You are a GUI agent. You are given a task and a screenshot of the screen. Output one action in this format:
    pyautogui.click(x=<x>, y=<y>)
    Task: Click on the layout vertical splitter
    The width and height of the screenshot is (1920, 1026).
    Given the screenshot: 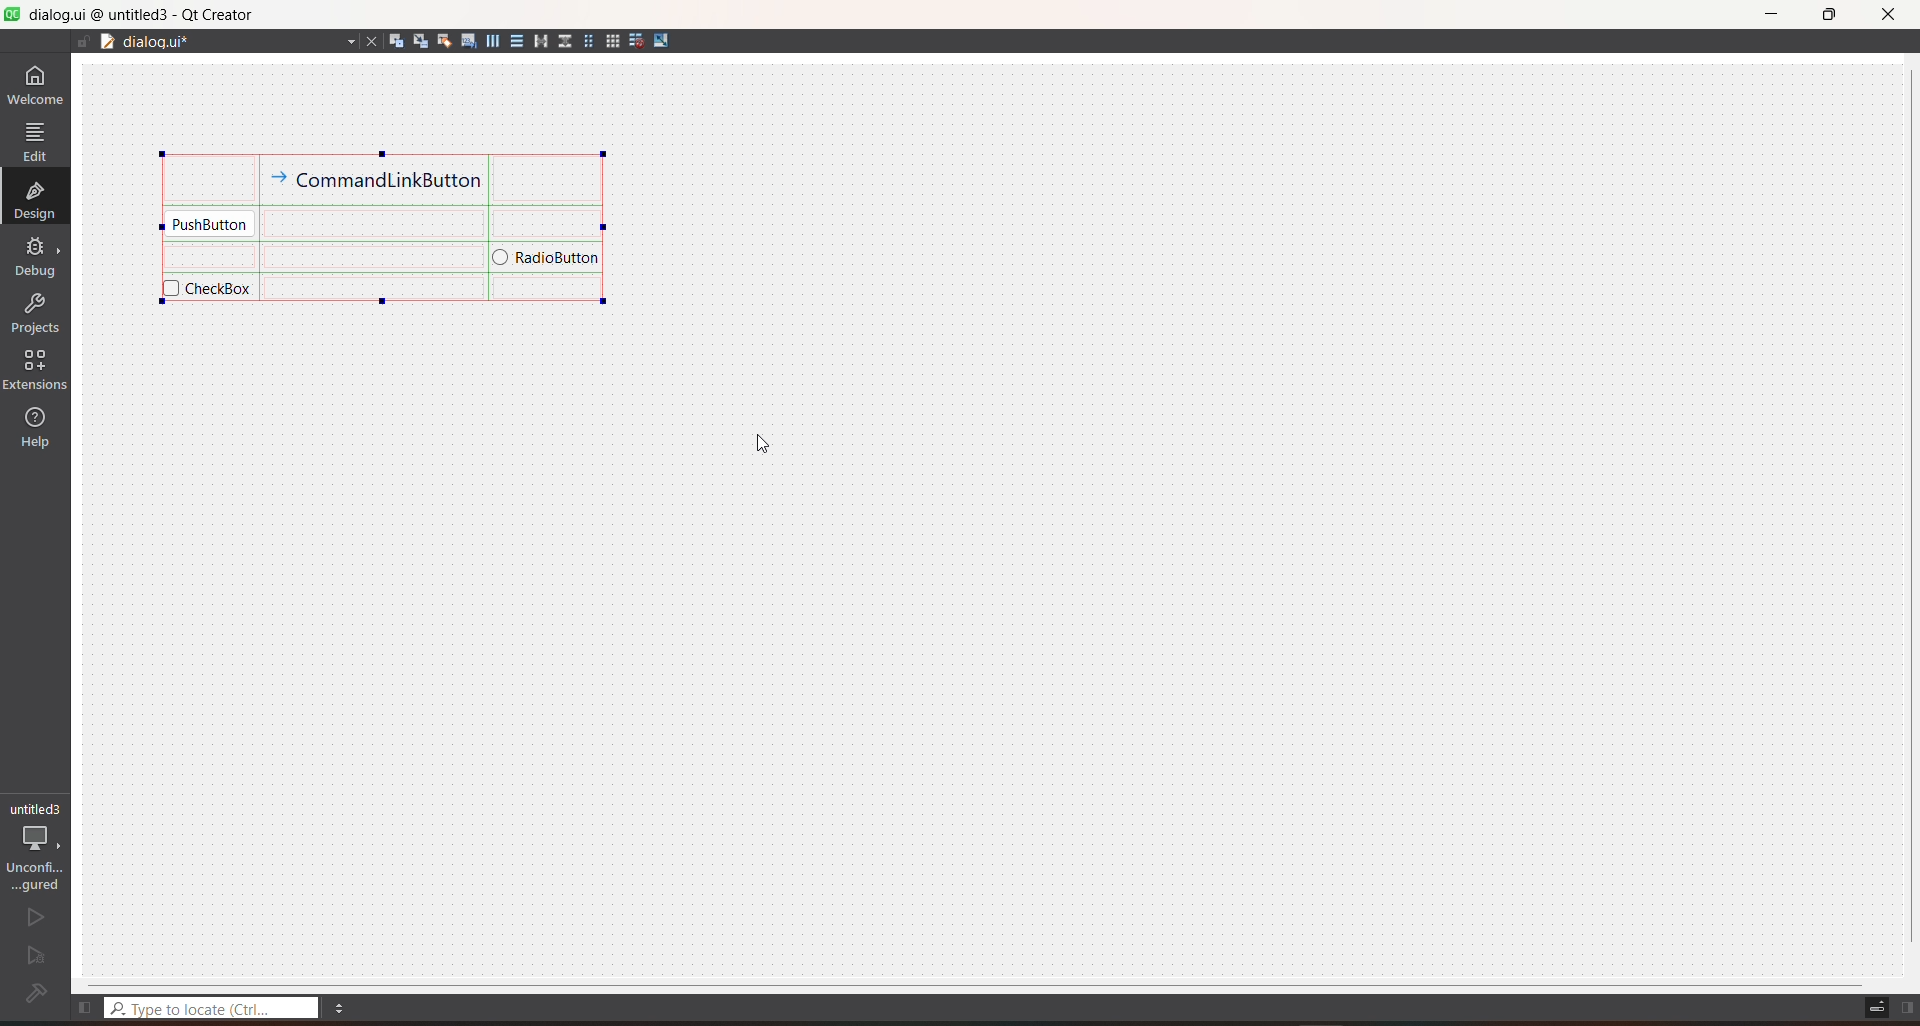 What is the action you would take?
    pyautogui.click(x=563, y=42)
    